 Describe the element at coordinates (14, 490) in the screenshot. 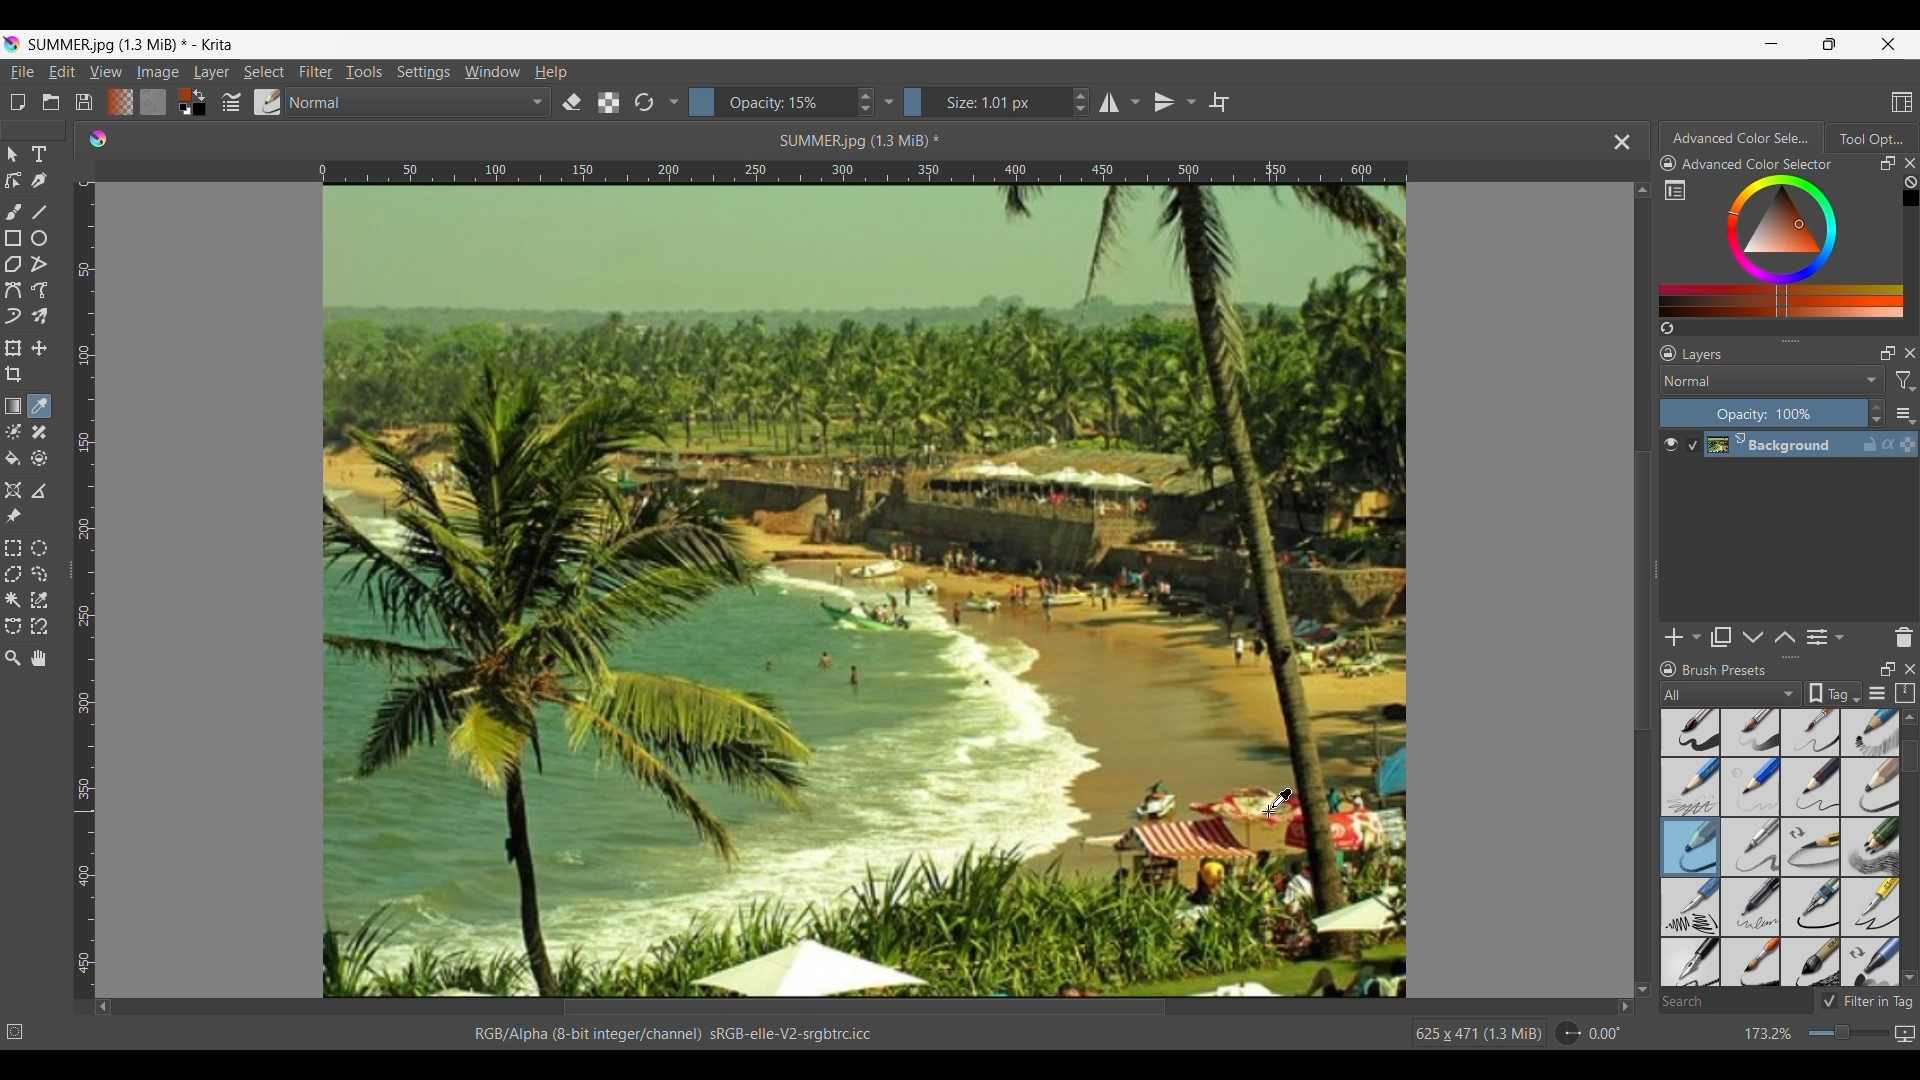

I see `Assistant tool` at that location.